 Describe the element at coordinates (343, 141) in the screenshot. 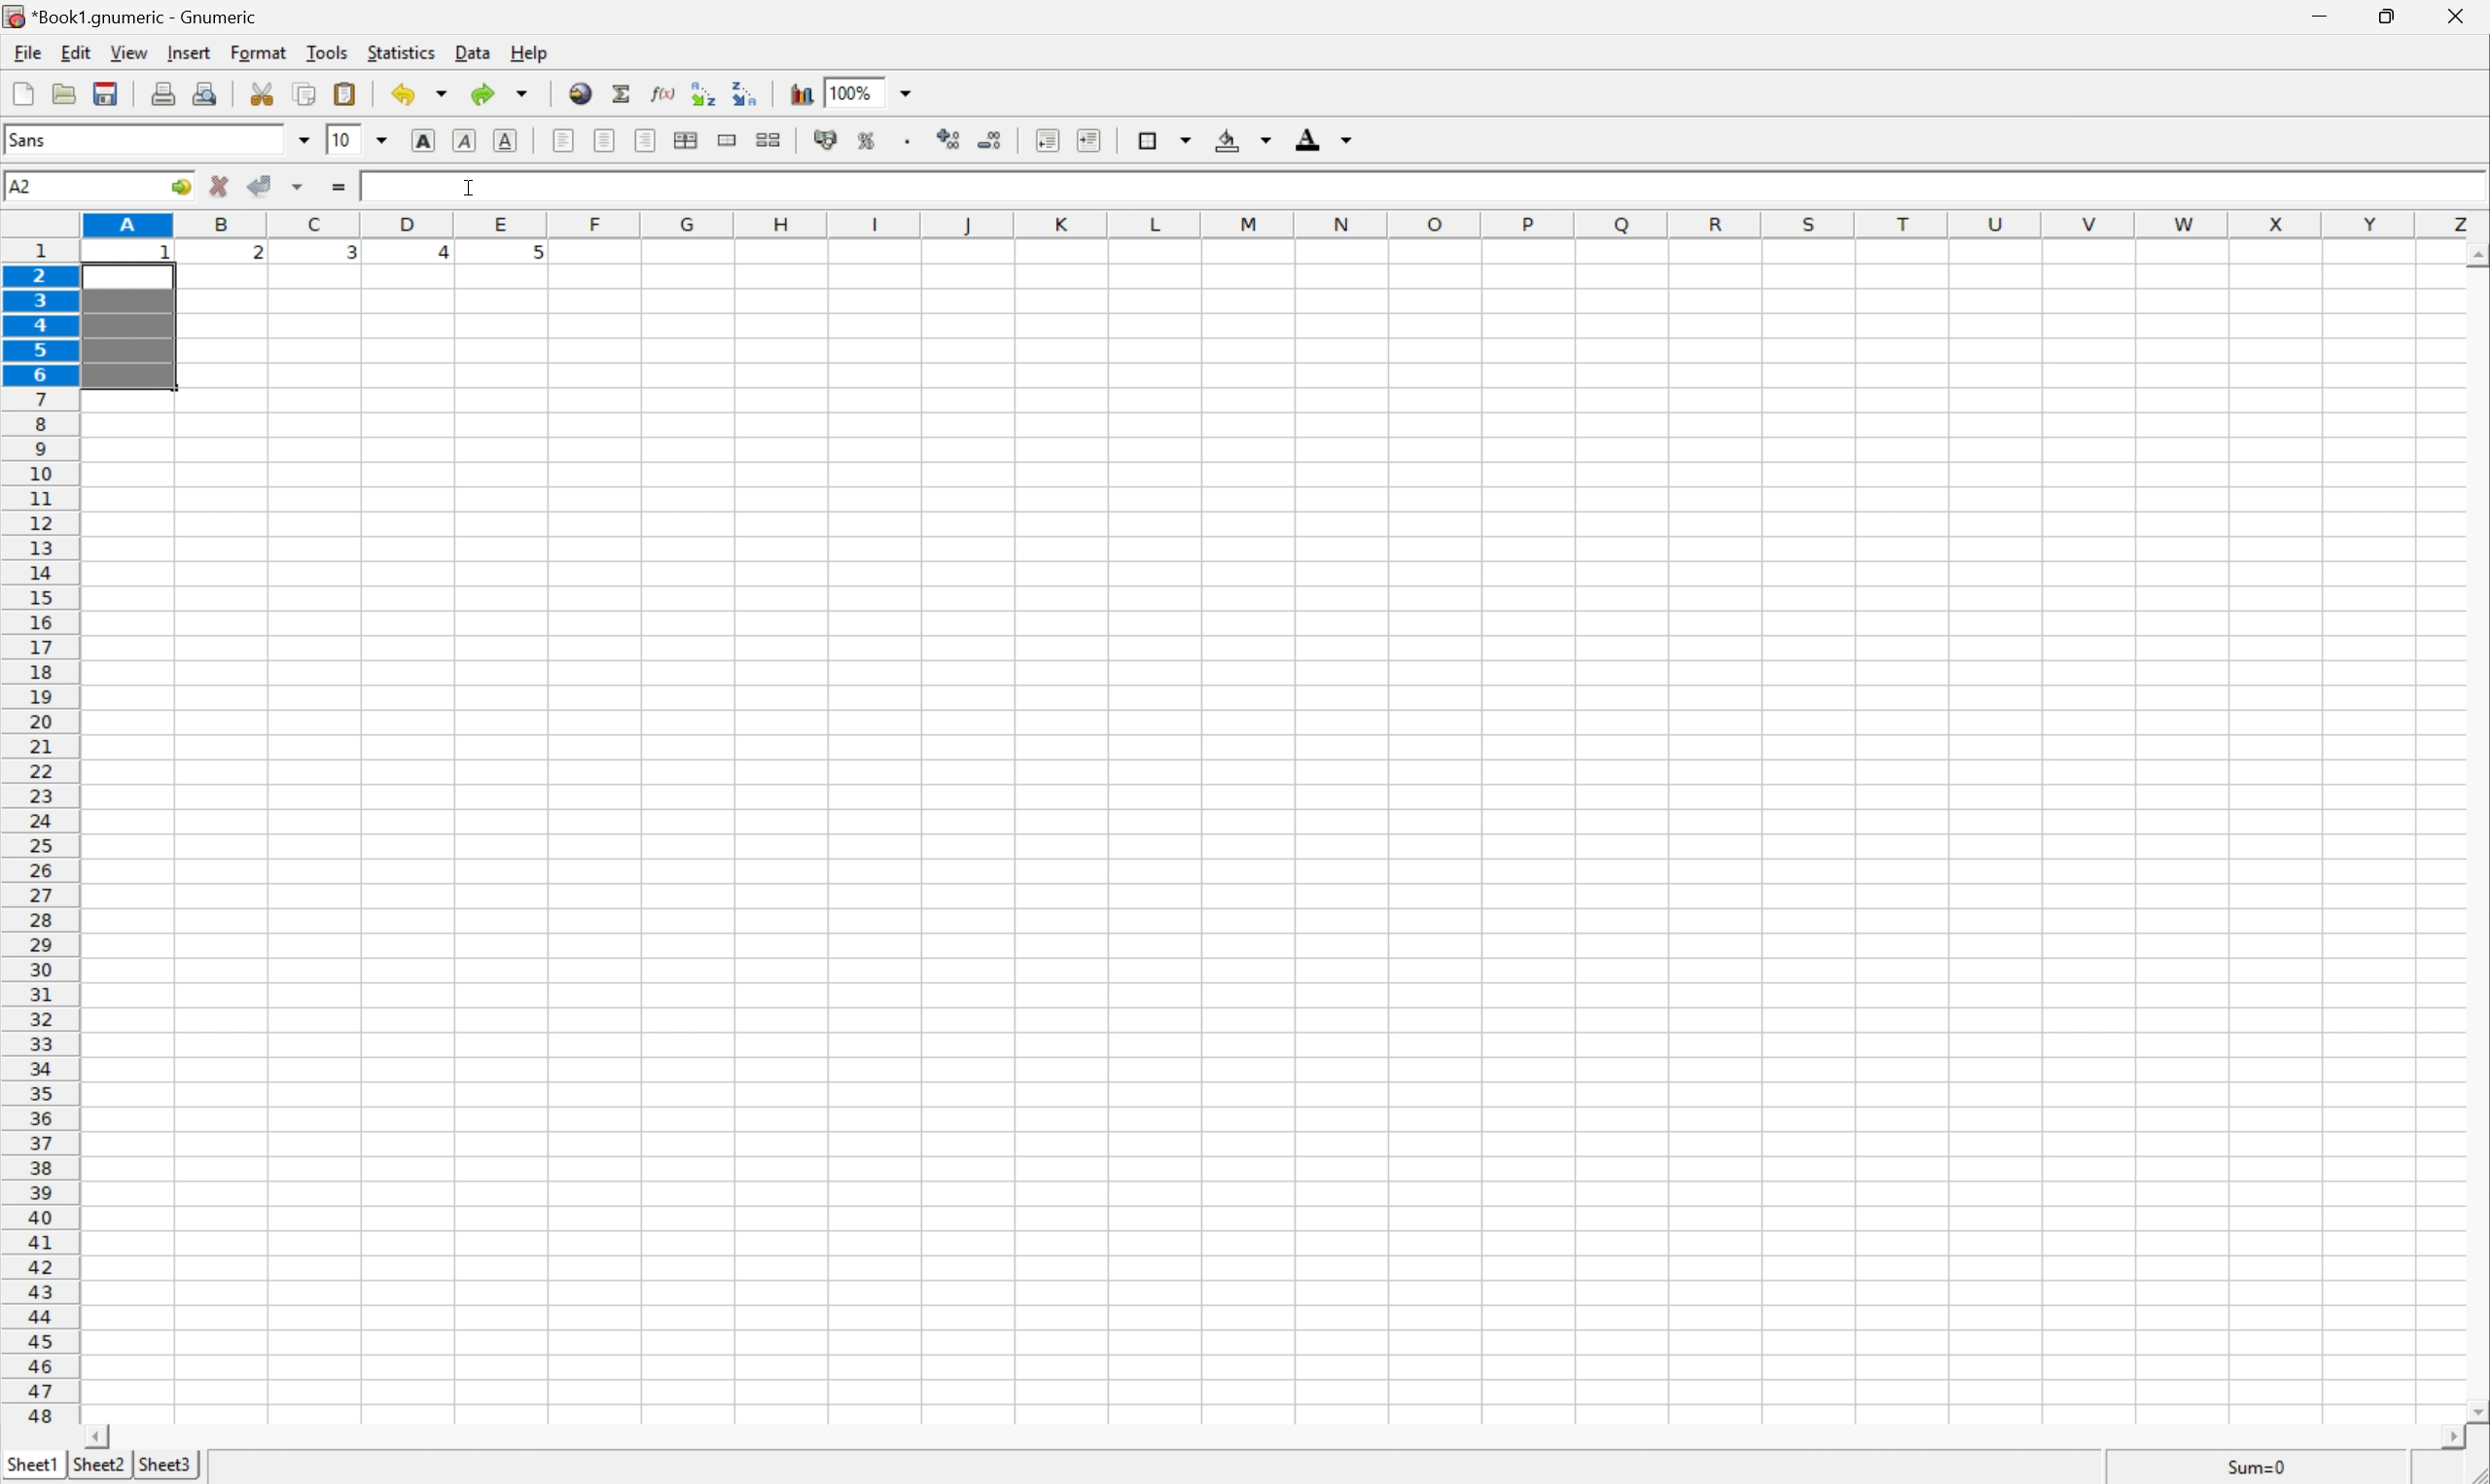

I see `10` at that location.